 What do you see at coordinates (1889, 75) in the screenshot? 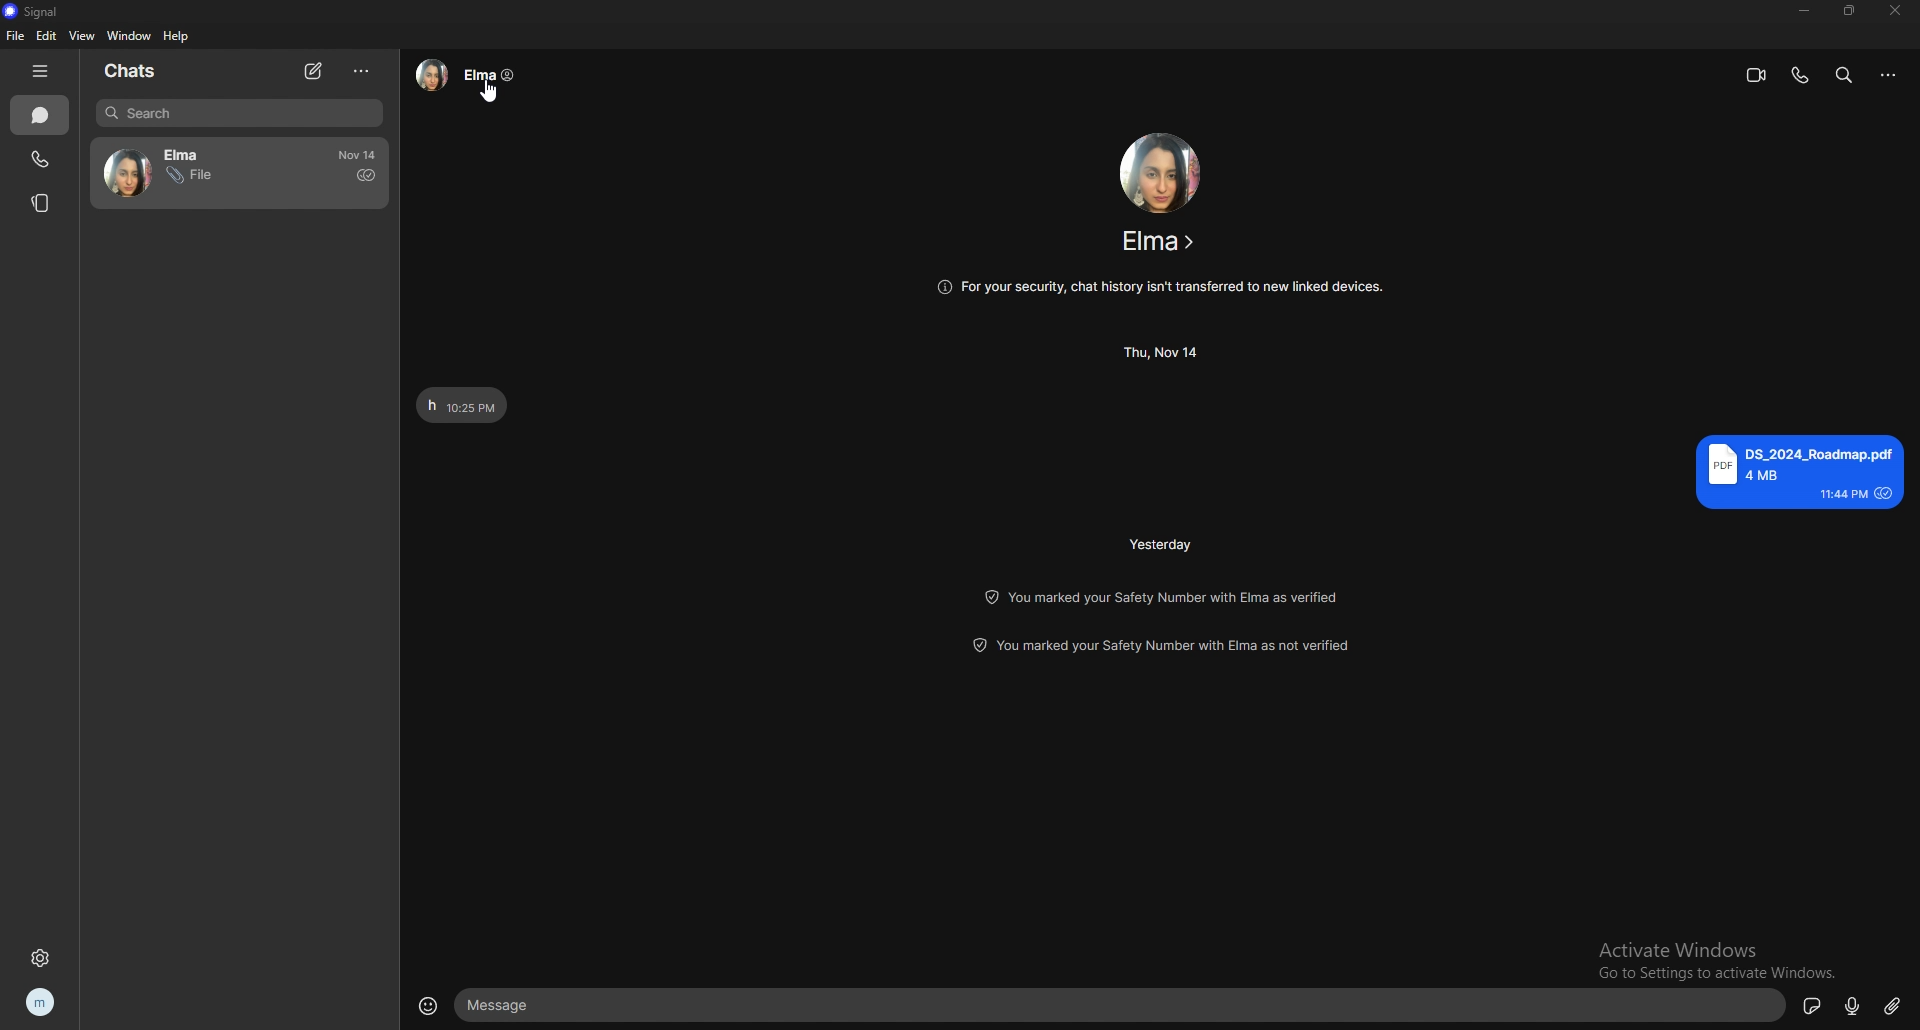
I see `info` at bounding box center [1889, 75].